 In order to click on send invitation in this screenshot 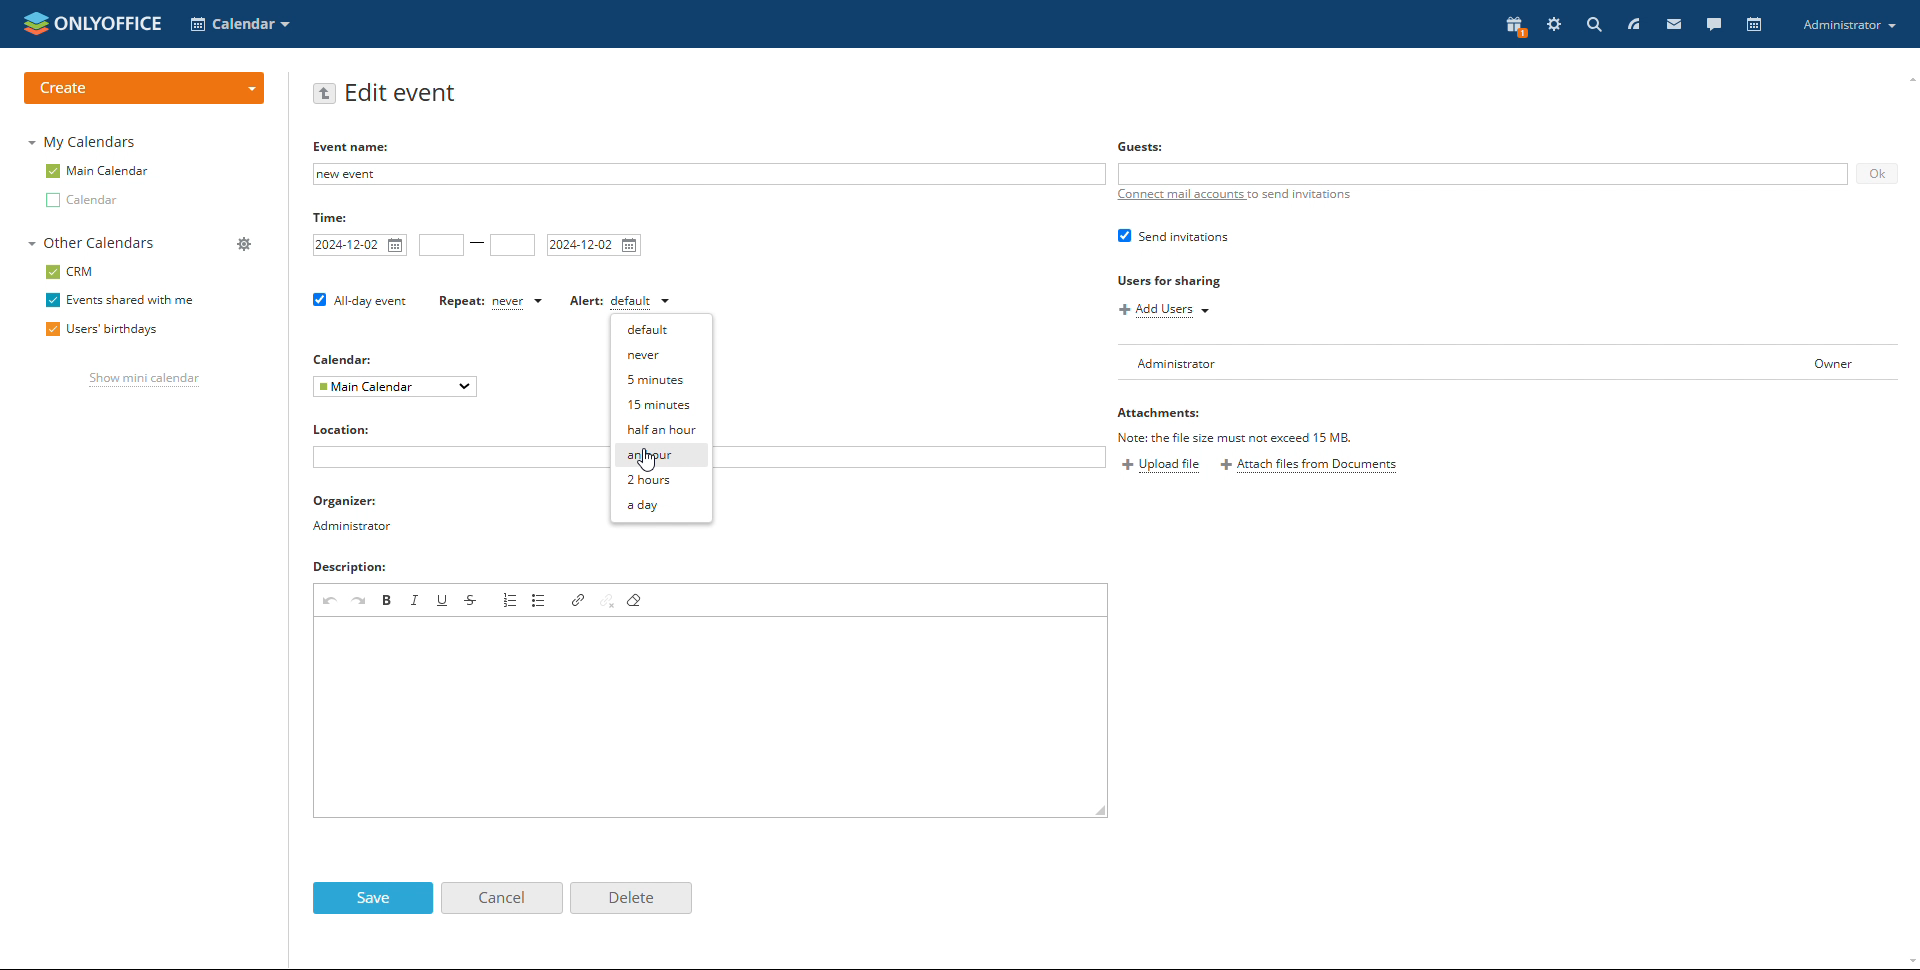, I will do `click(1173, 237)`.